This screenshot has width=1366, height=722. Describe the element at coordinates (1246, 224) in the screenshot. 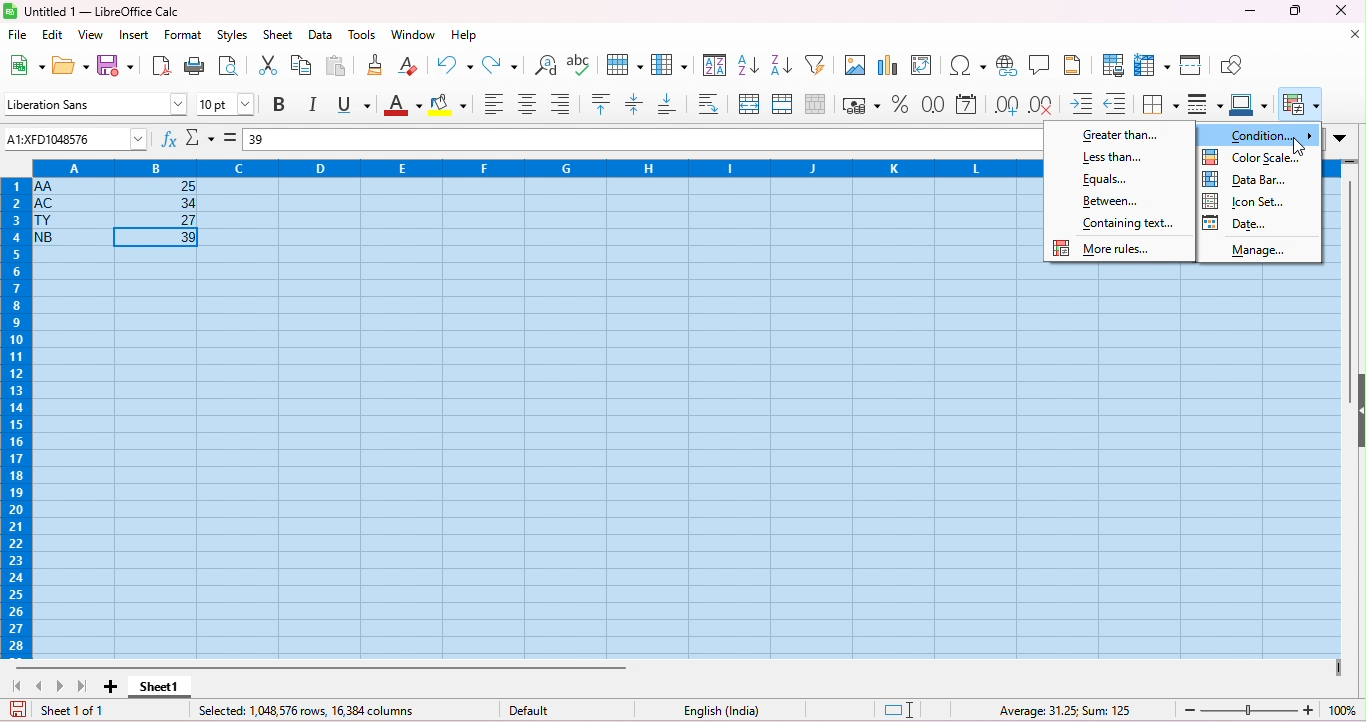

I see `date` at that location.